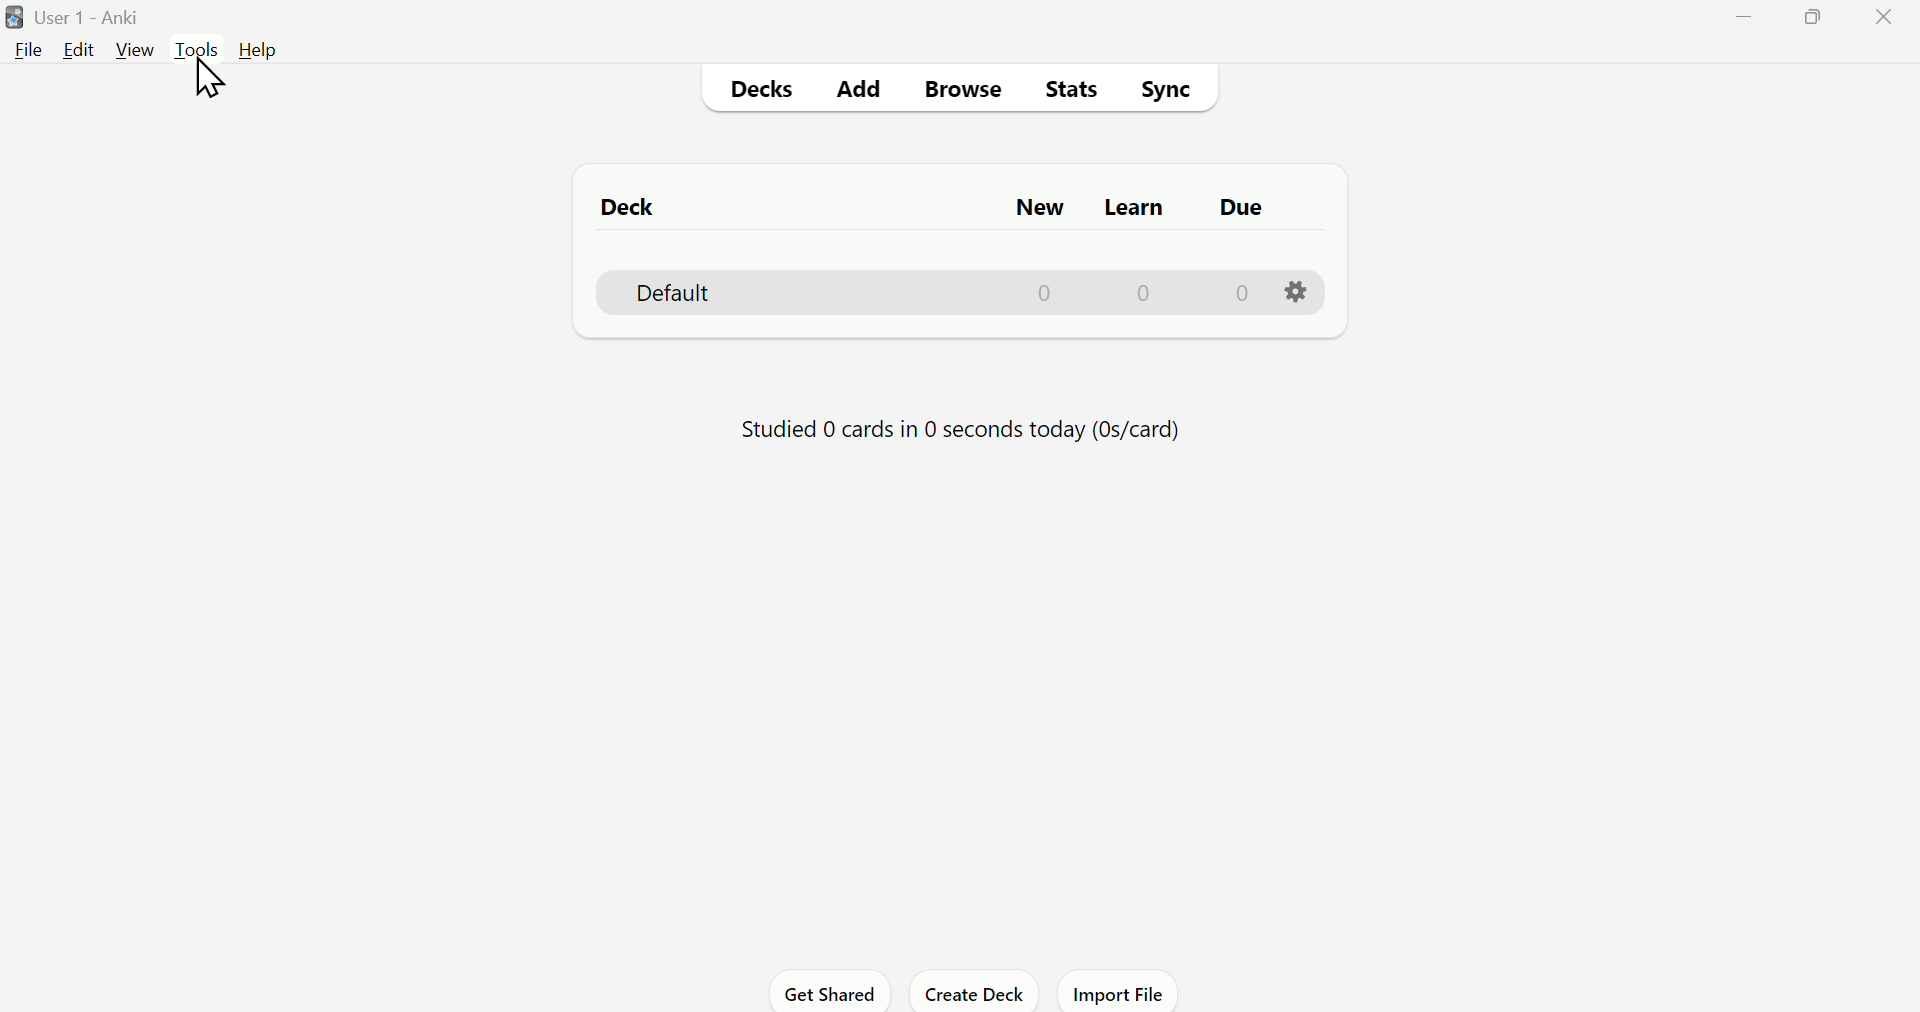  I want to click on Edit, so click(75, 53).